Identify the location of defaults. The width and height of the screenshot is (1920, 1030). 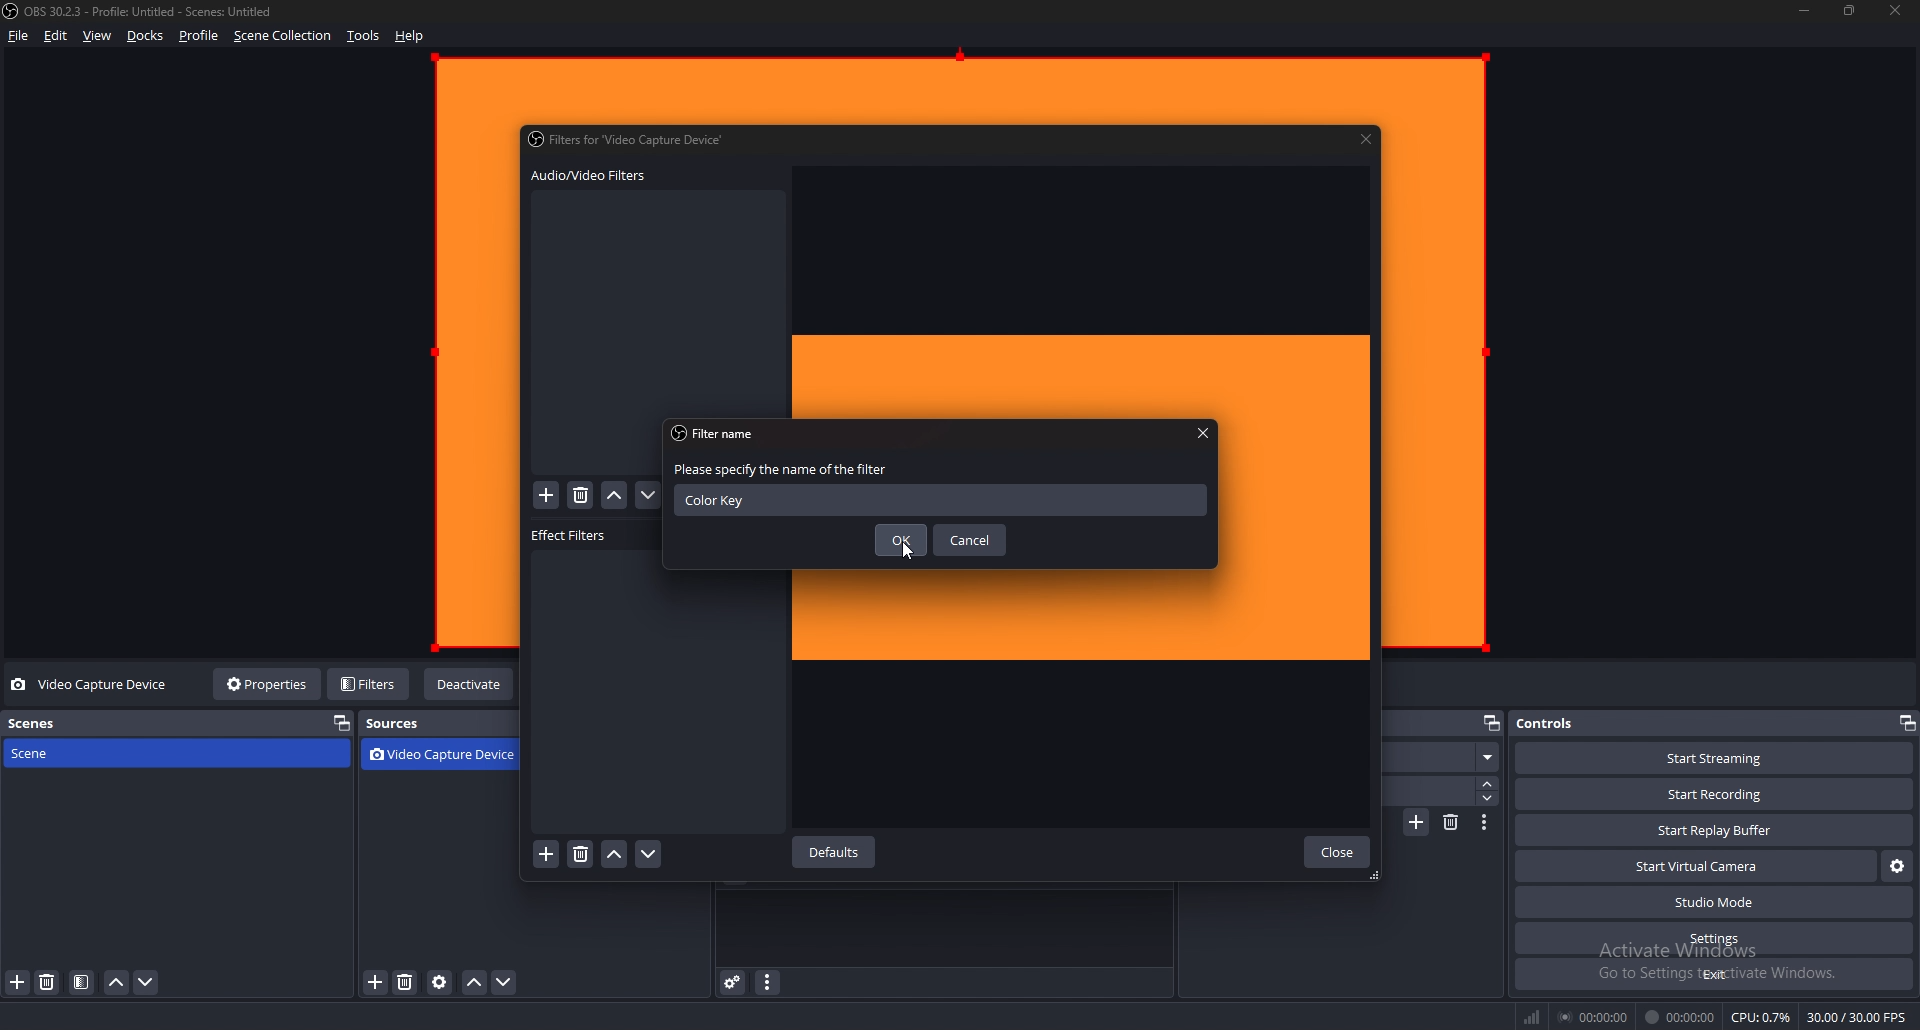
(837, 853).